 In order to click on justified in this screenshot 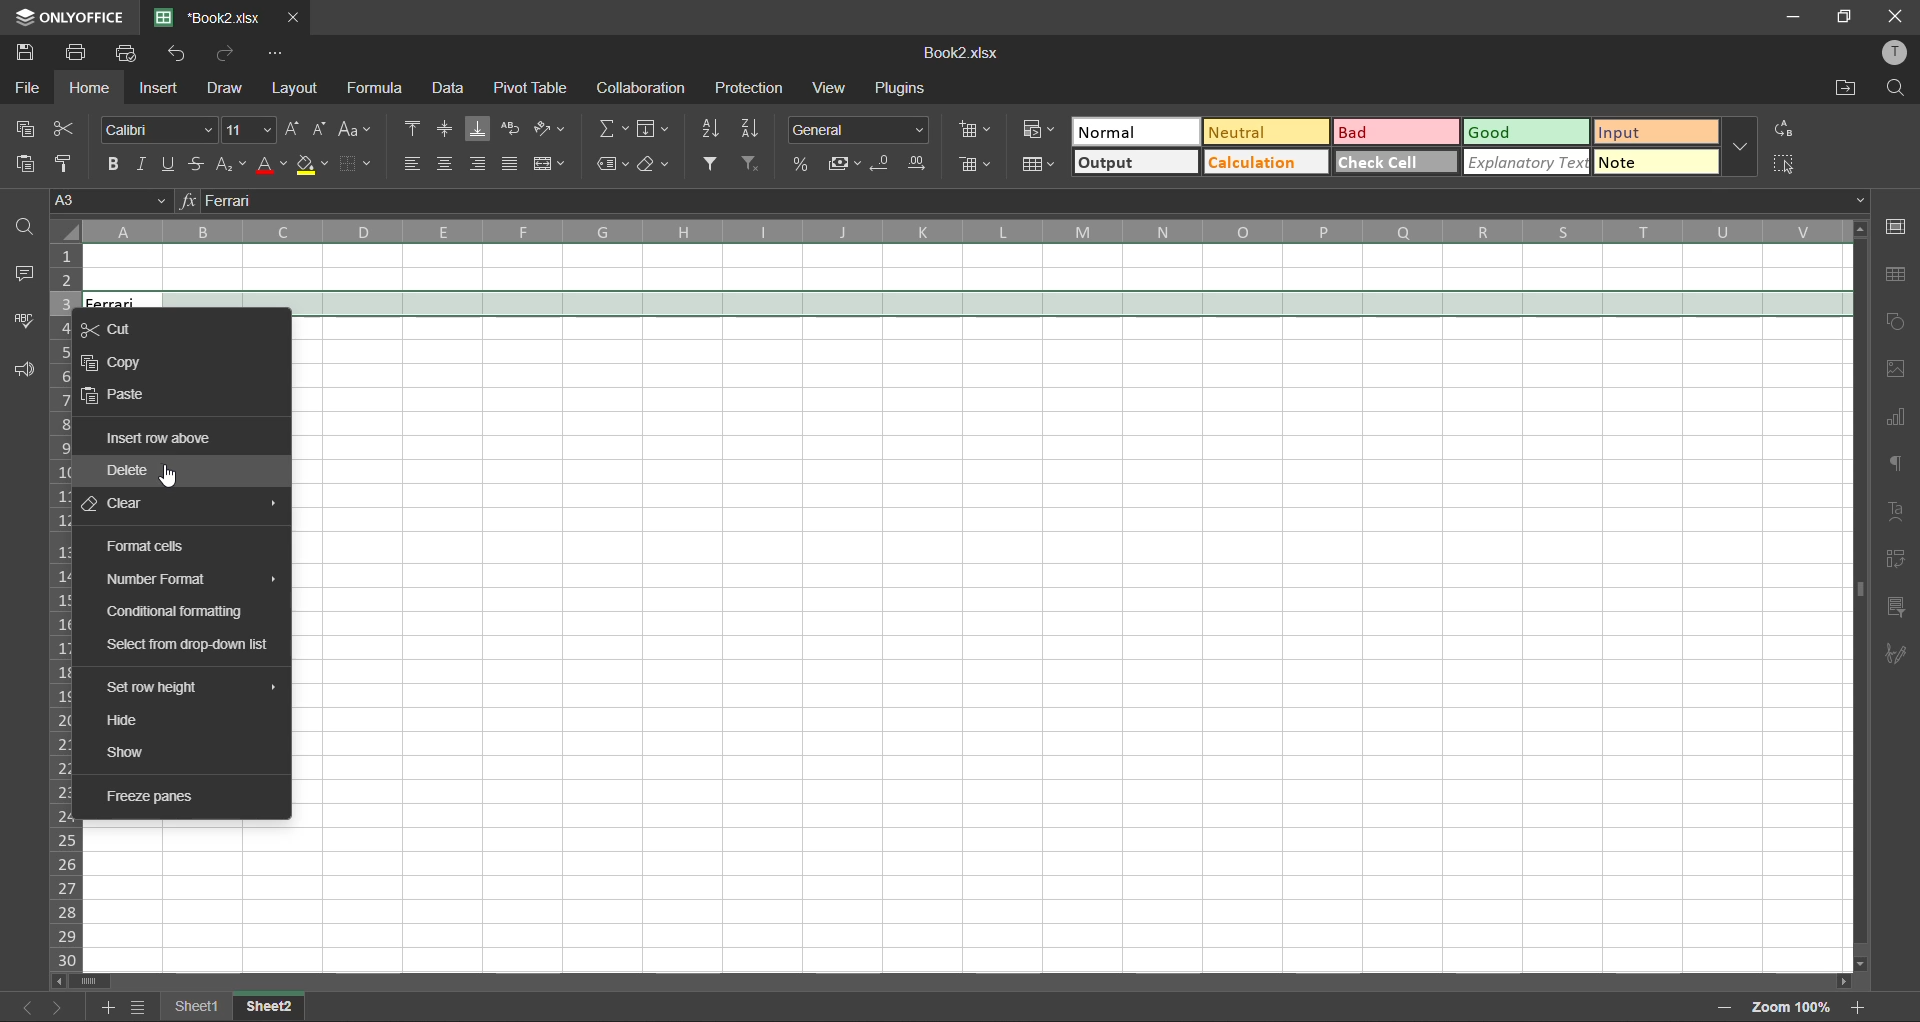, I will do `click(513, 164)`.